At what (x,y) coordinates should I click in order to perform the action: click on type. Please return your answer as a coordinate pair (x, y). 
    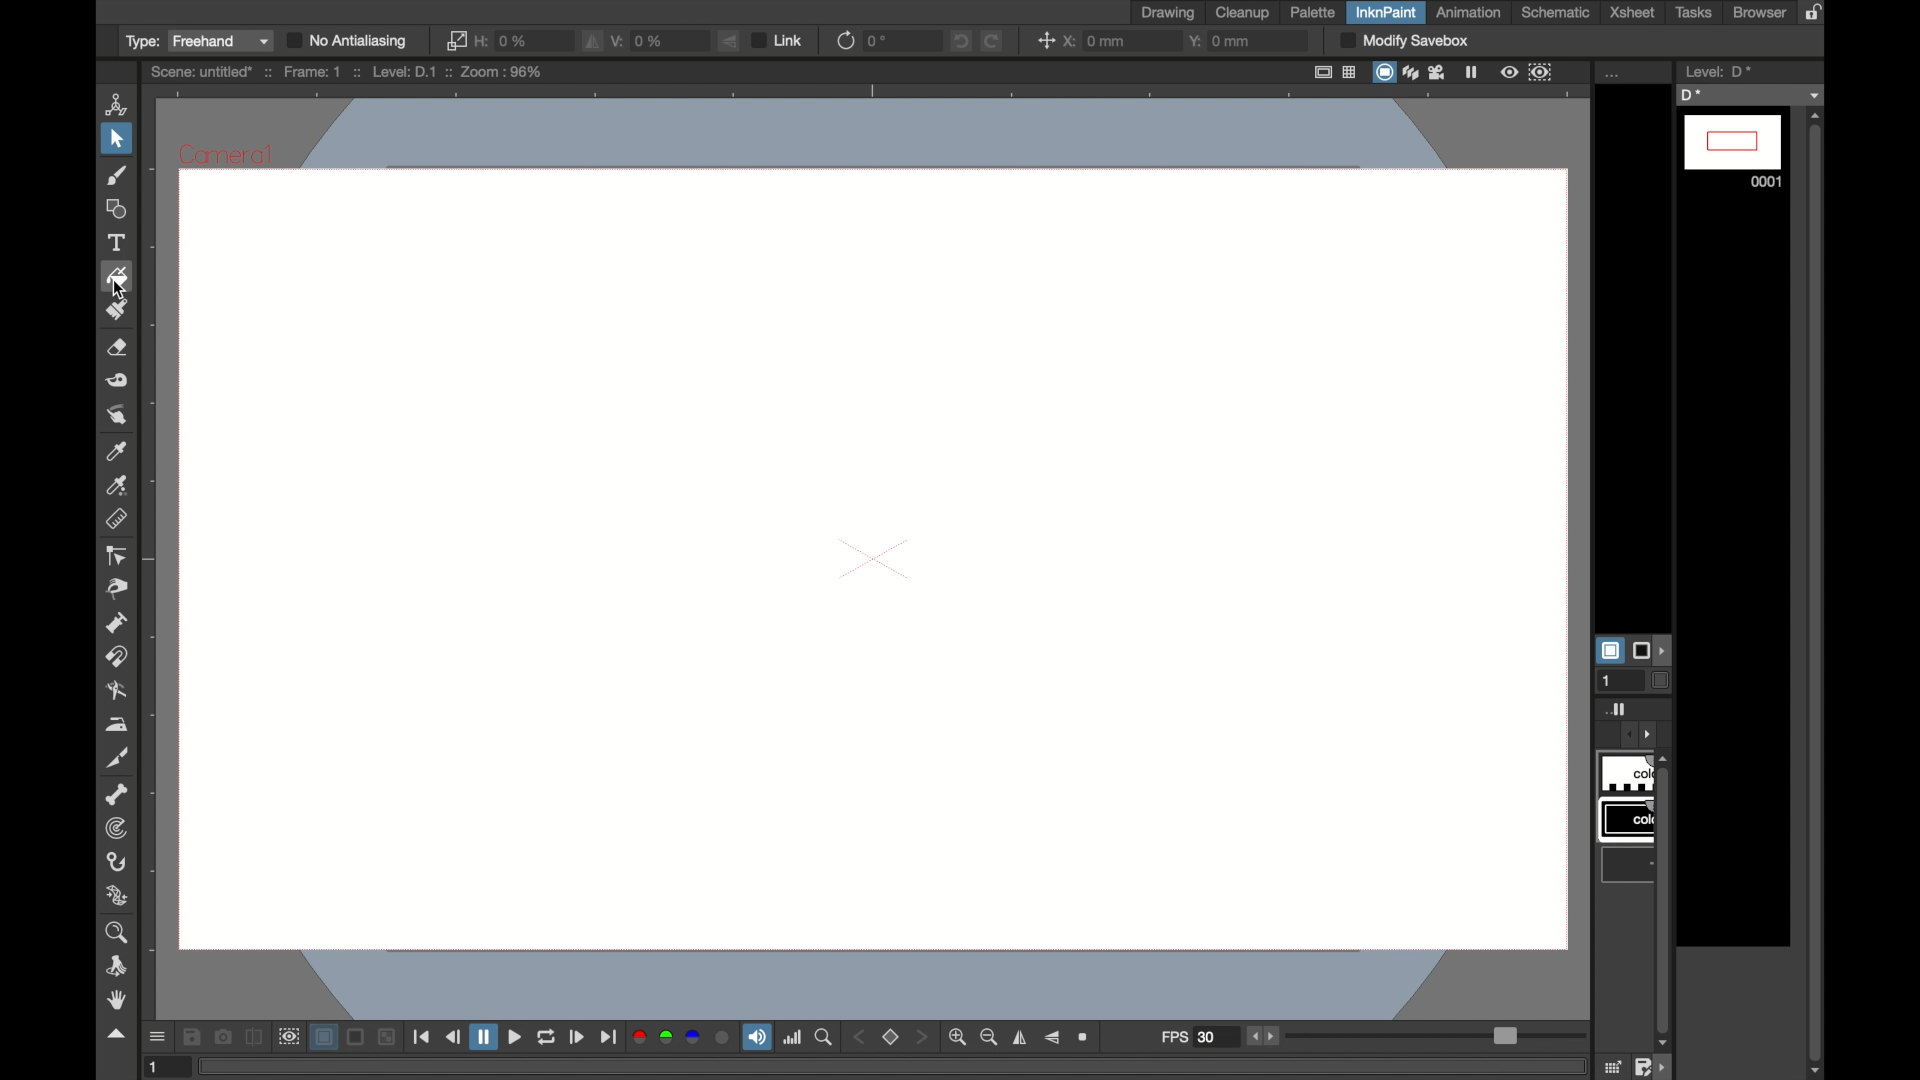
    Looking at the image, I should click on (139, 41).